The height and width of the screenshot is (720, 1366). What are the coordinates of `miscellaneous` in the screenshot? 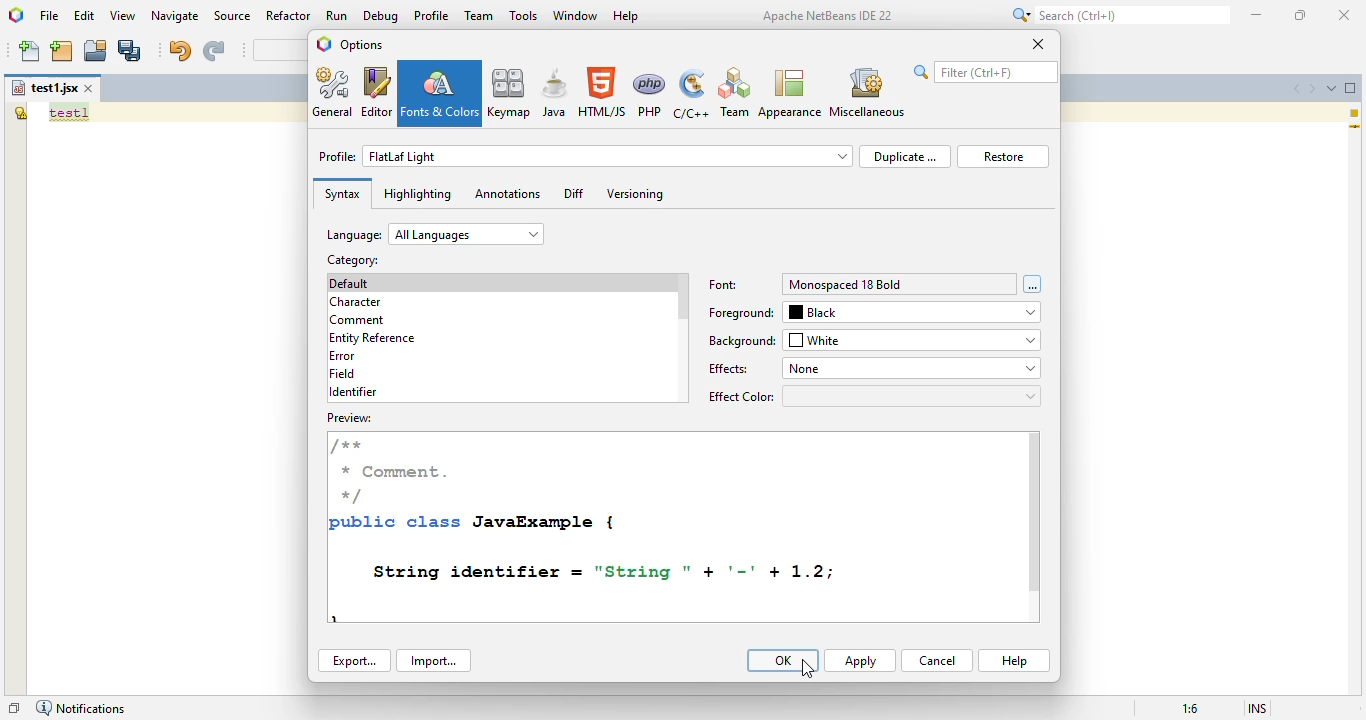 It's located at (867, 91).